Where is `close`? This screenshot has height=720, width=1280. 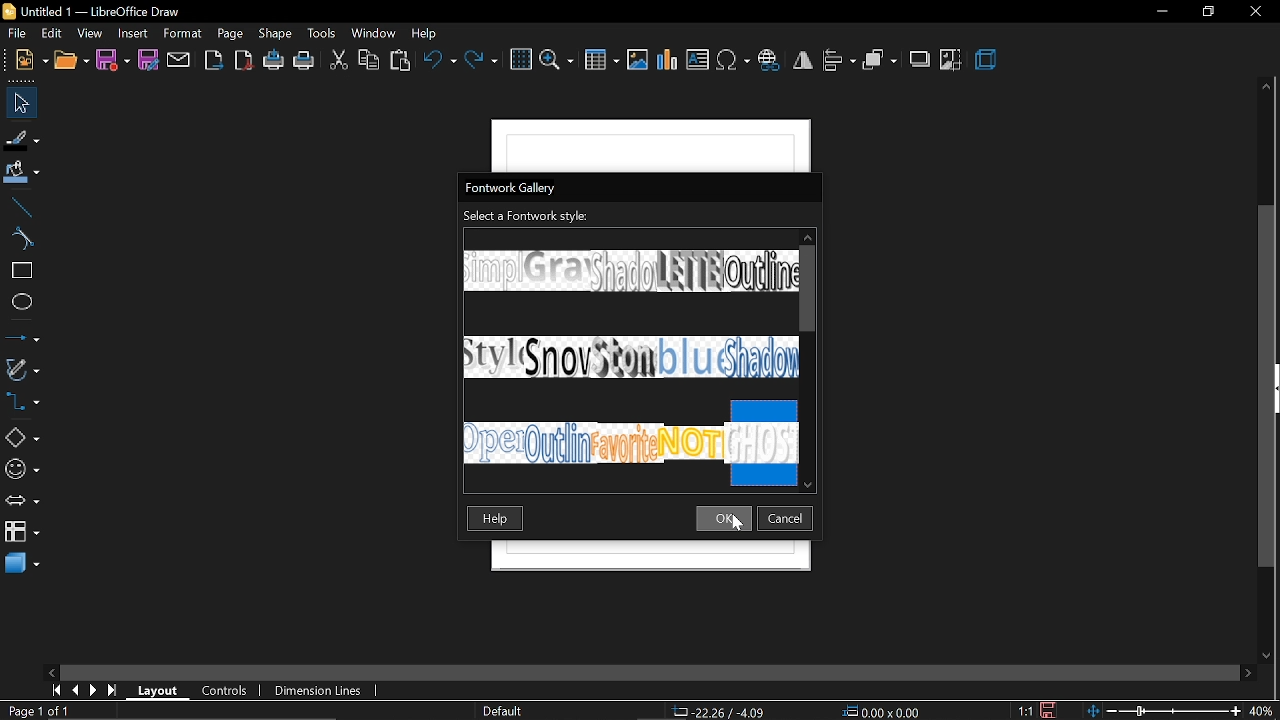 close is located at coordinates (803, 188).